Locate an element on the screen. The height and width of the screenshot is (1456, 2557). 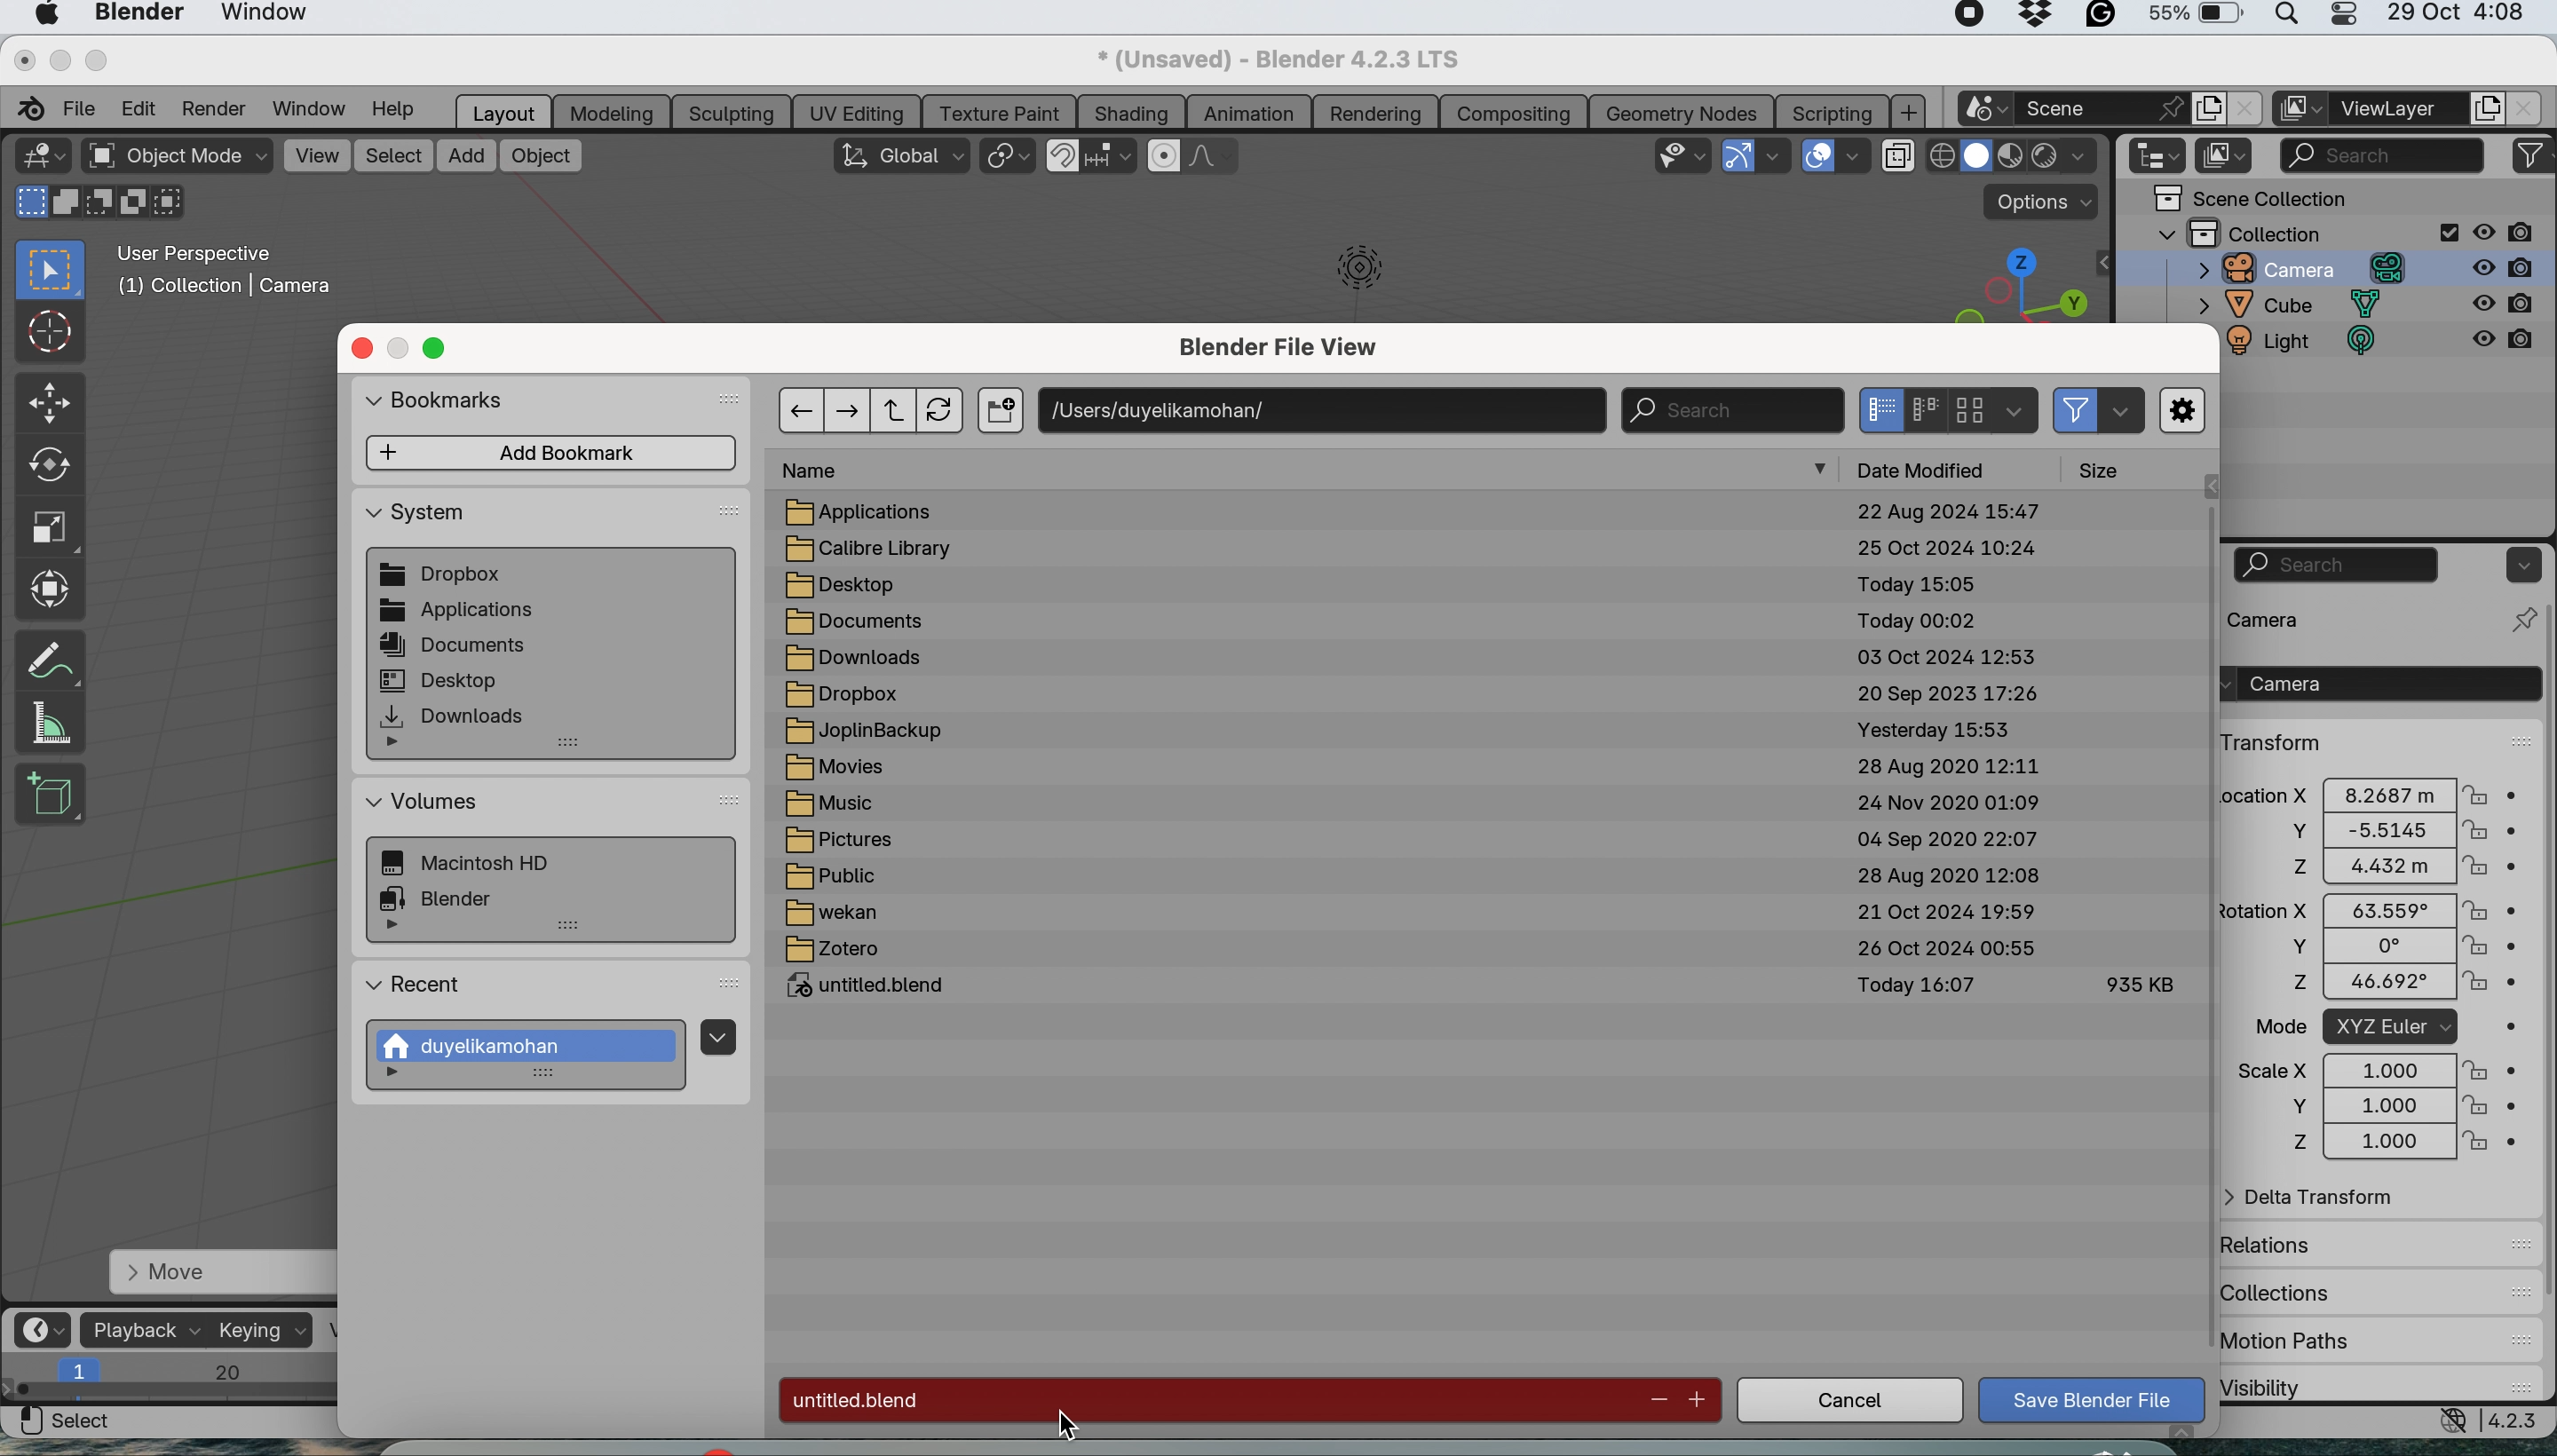
joplin backup is located at coordinates (867, 732).